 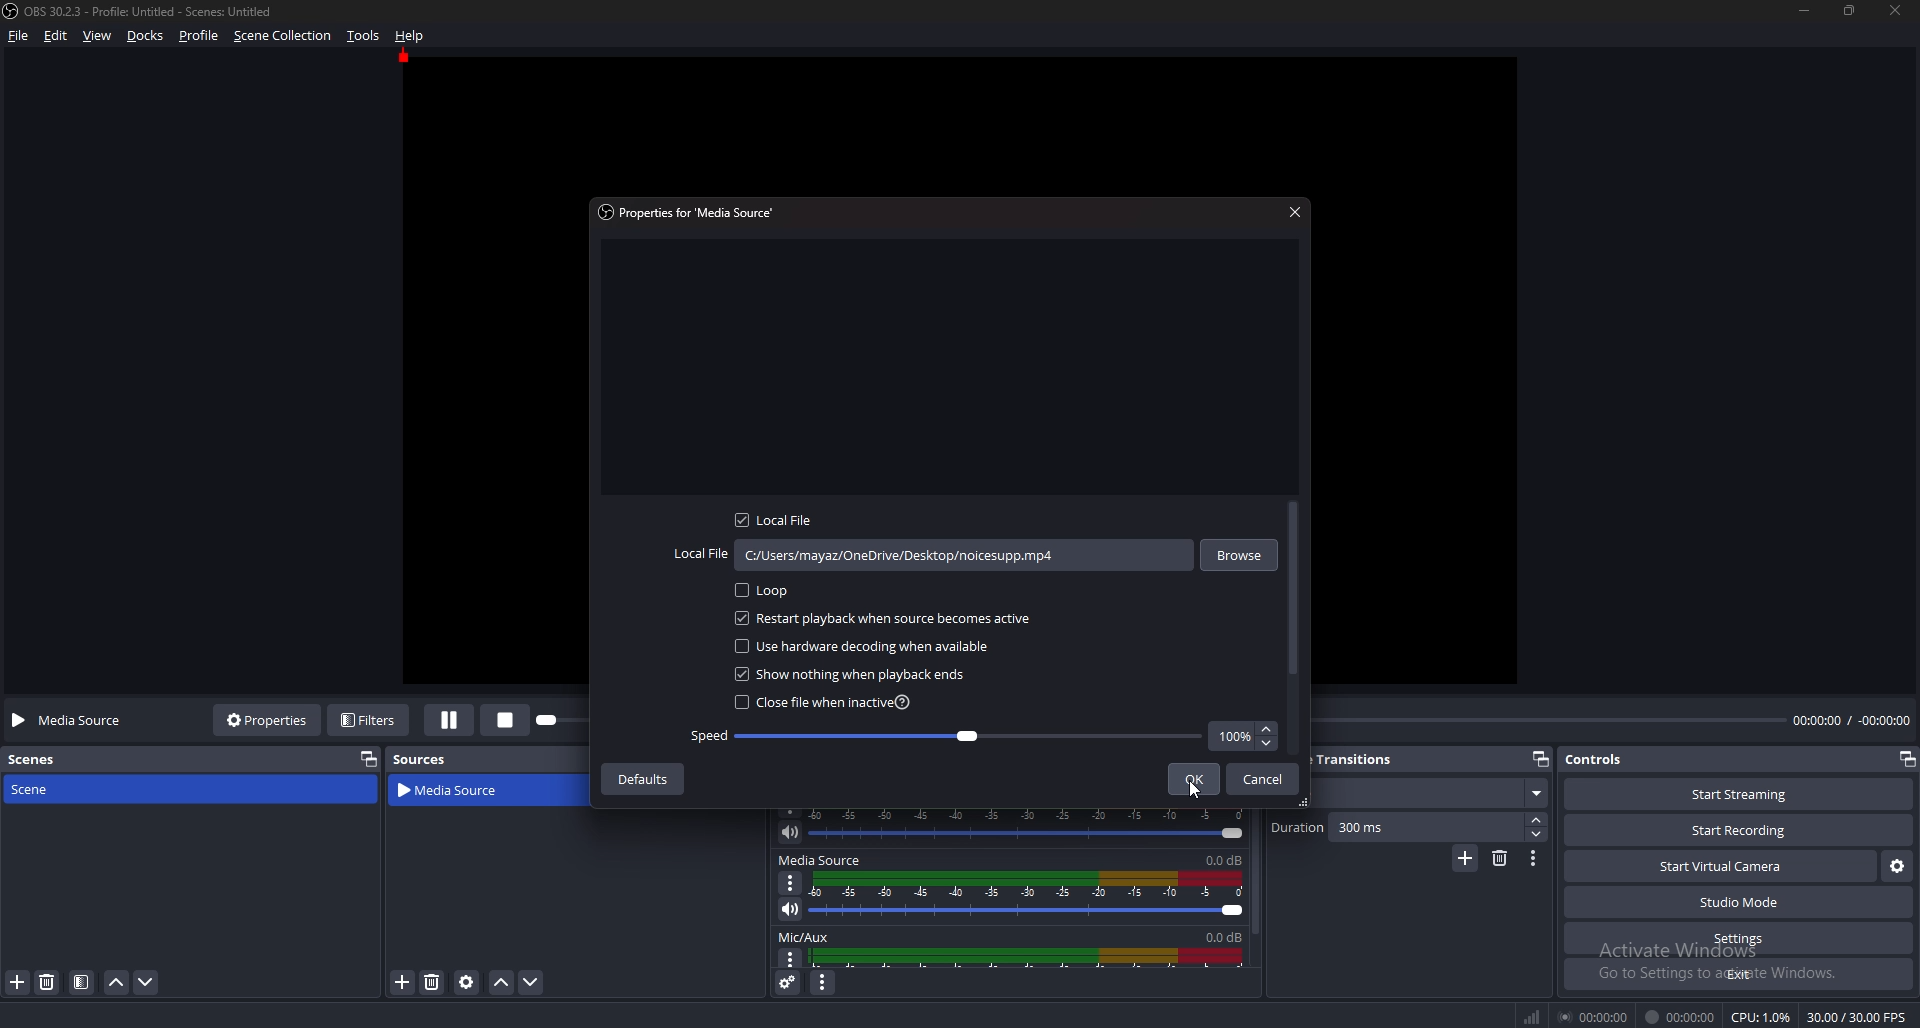 I want to click on pop out, so click(x=1906, y=761).